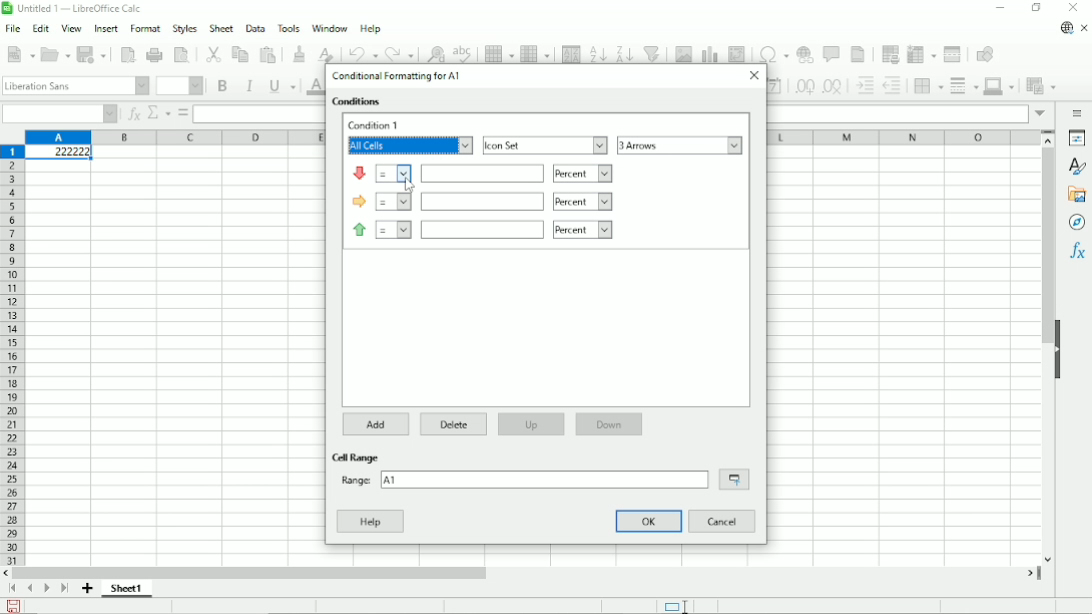 The width and height of the screenshot is (1092, 614). I want to click on Column, so click(535, 51).